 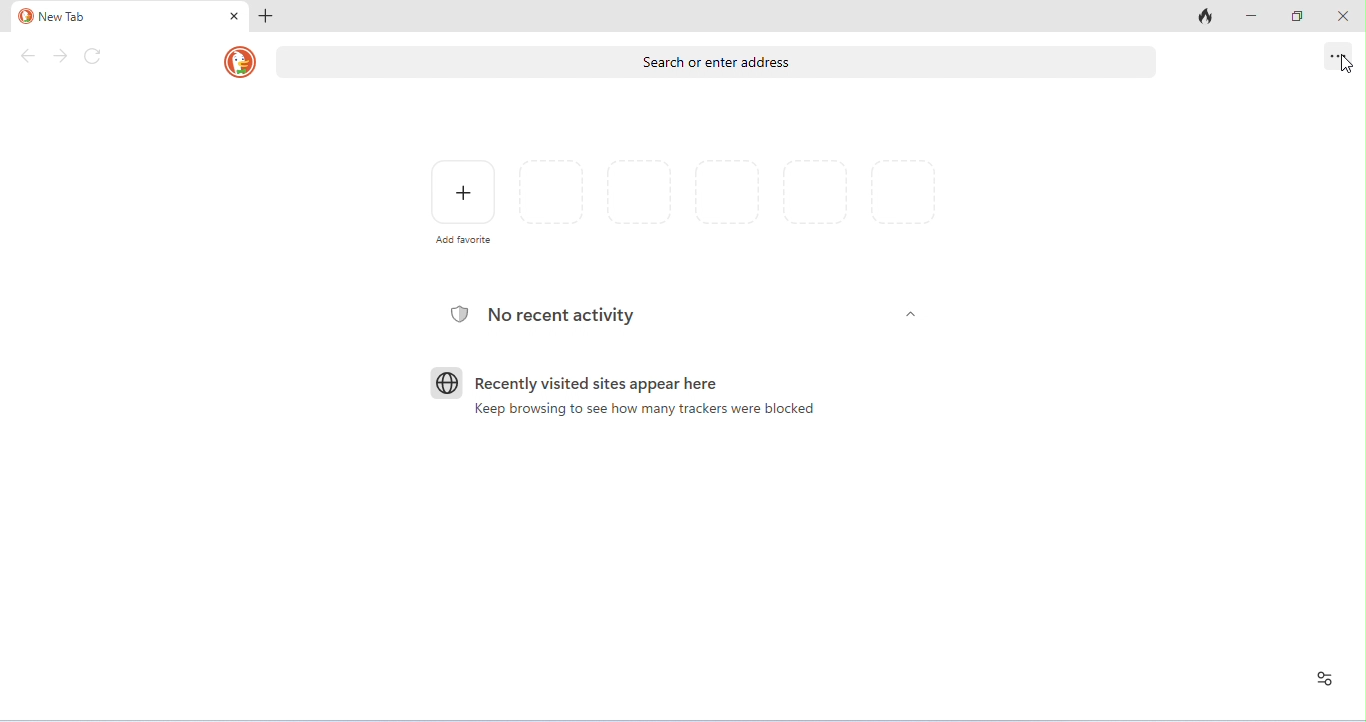 I want to click on close, so click(x=1340, y=14).